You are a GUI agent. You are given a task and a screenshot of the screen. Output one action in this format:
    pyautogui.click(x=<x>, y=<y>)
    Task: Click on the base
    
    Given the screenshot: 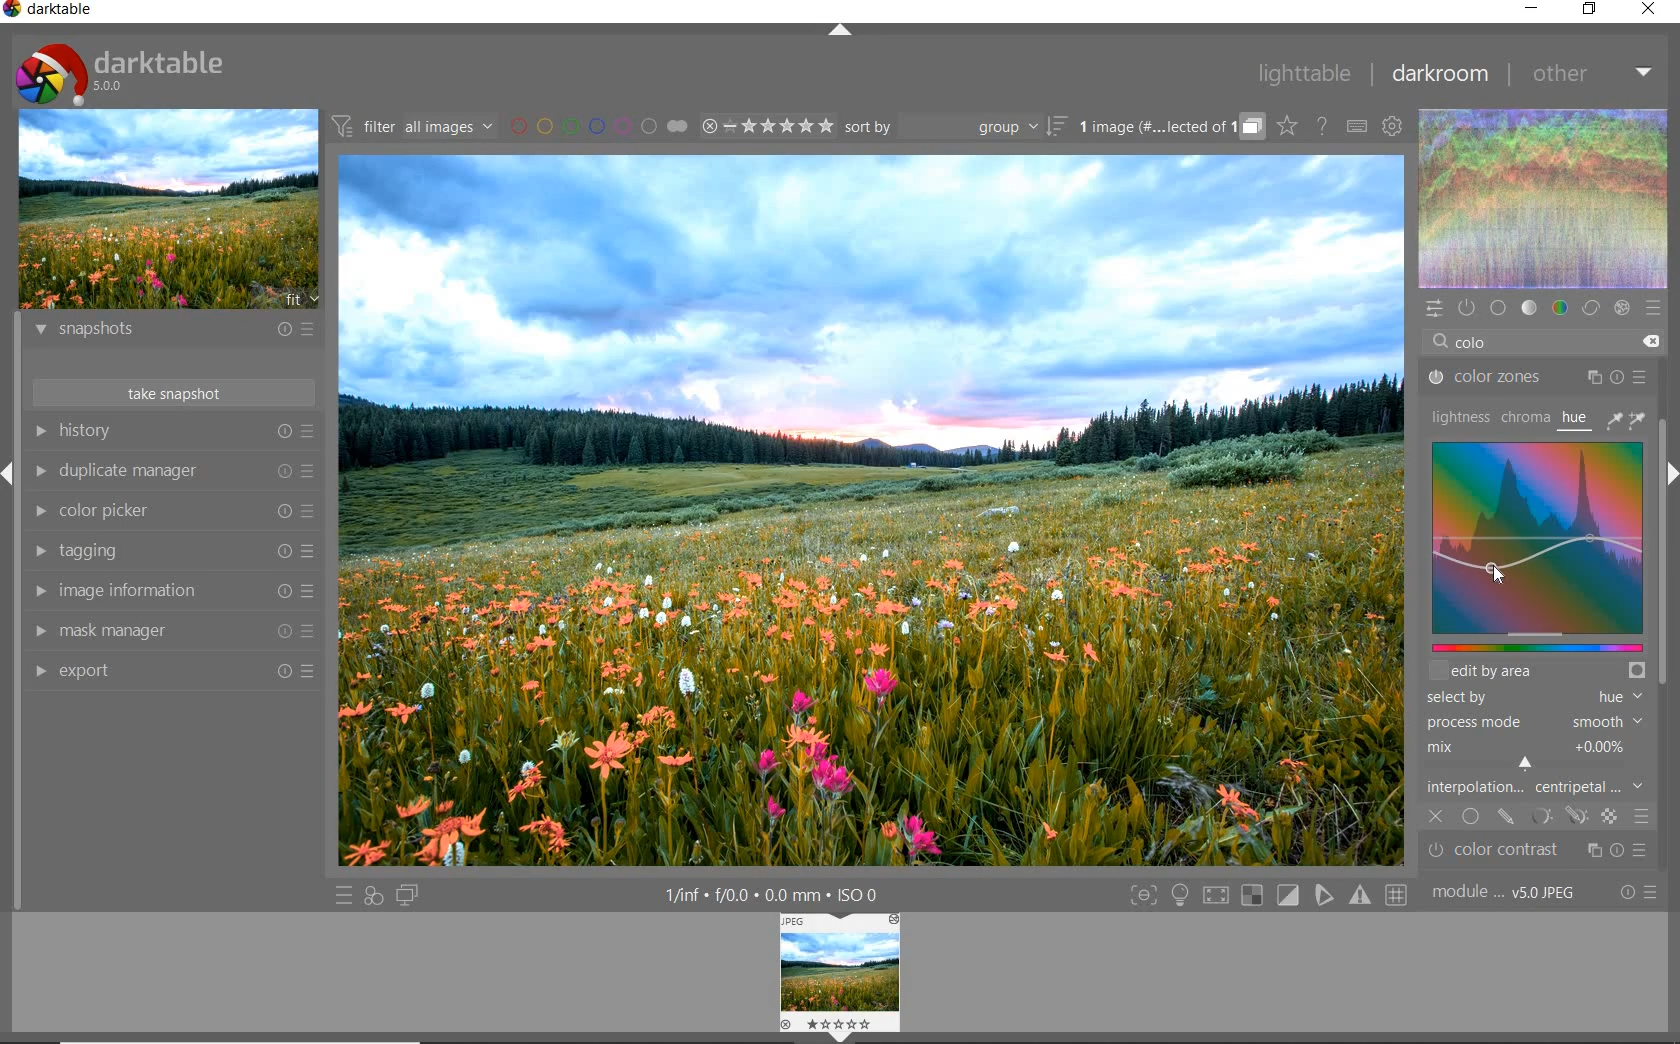 What is the action you would take?
    pyautogui.click(x=1498, y=308)
    